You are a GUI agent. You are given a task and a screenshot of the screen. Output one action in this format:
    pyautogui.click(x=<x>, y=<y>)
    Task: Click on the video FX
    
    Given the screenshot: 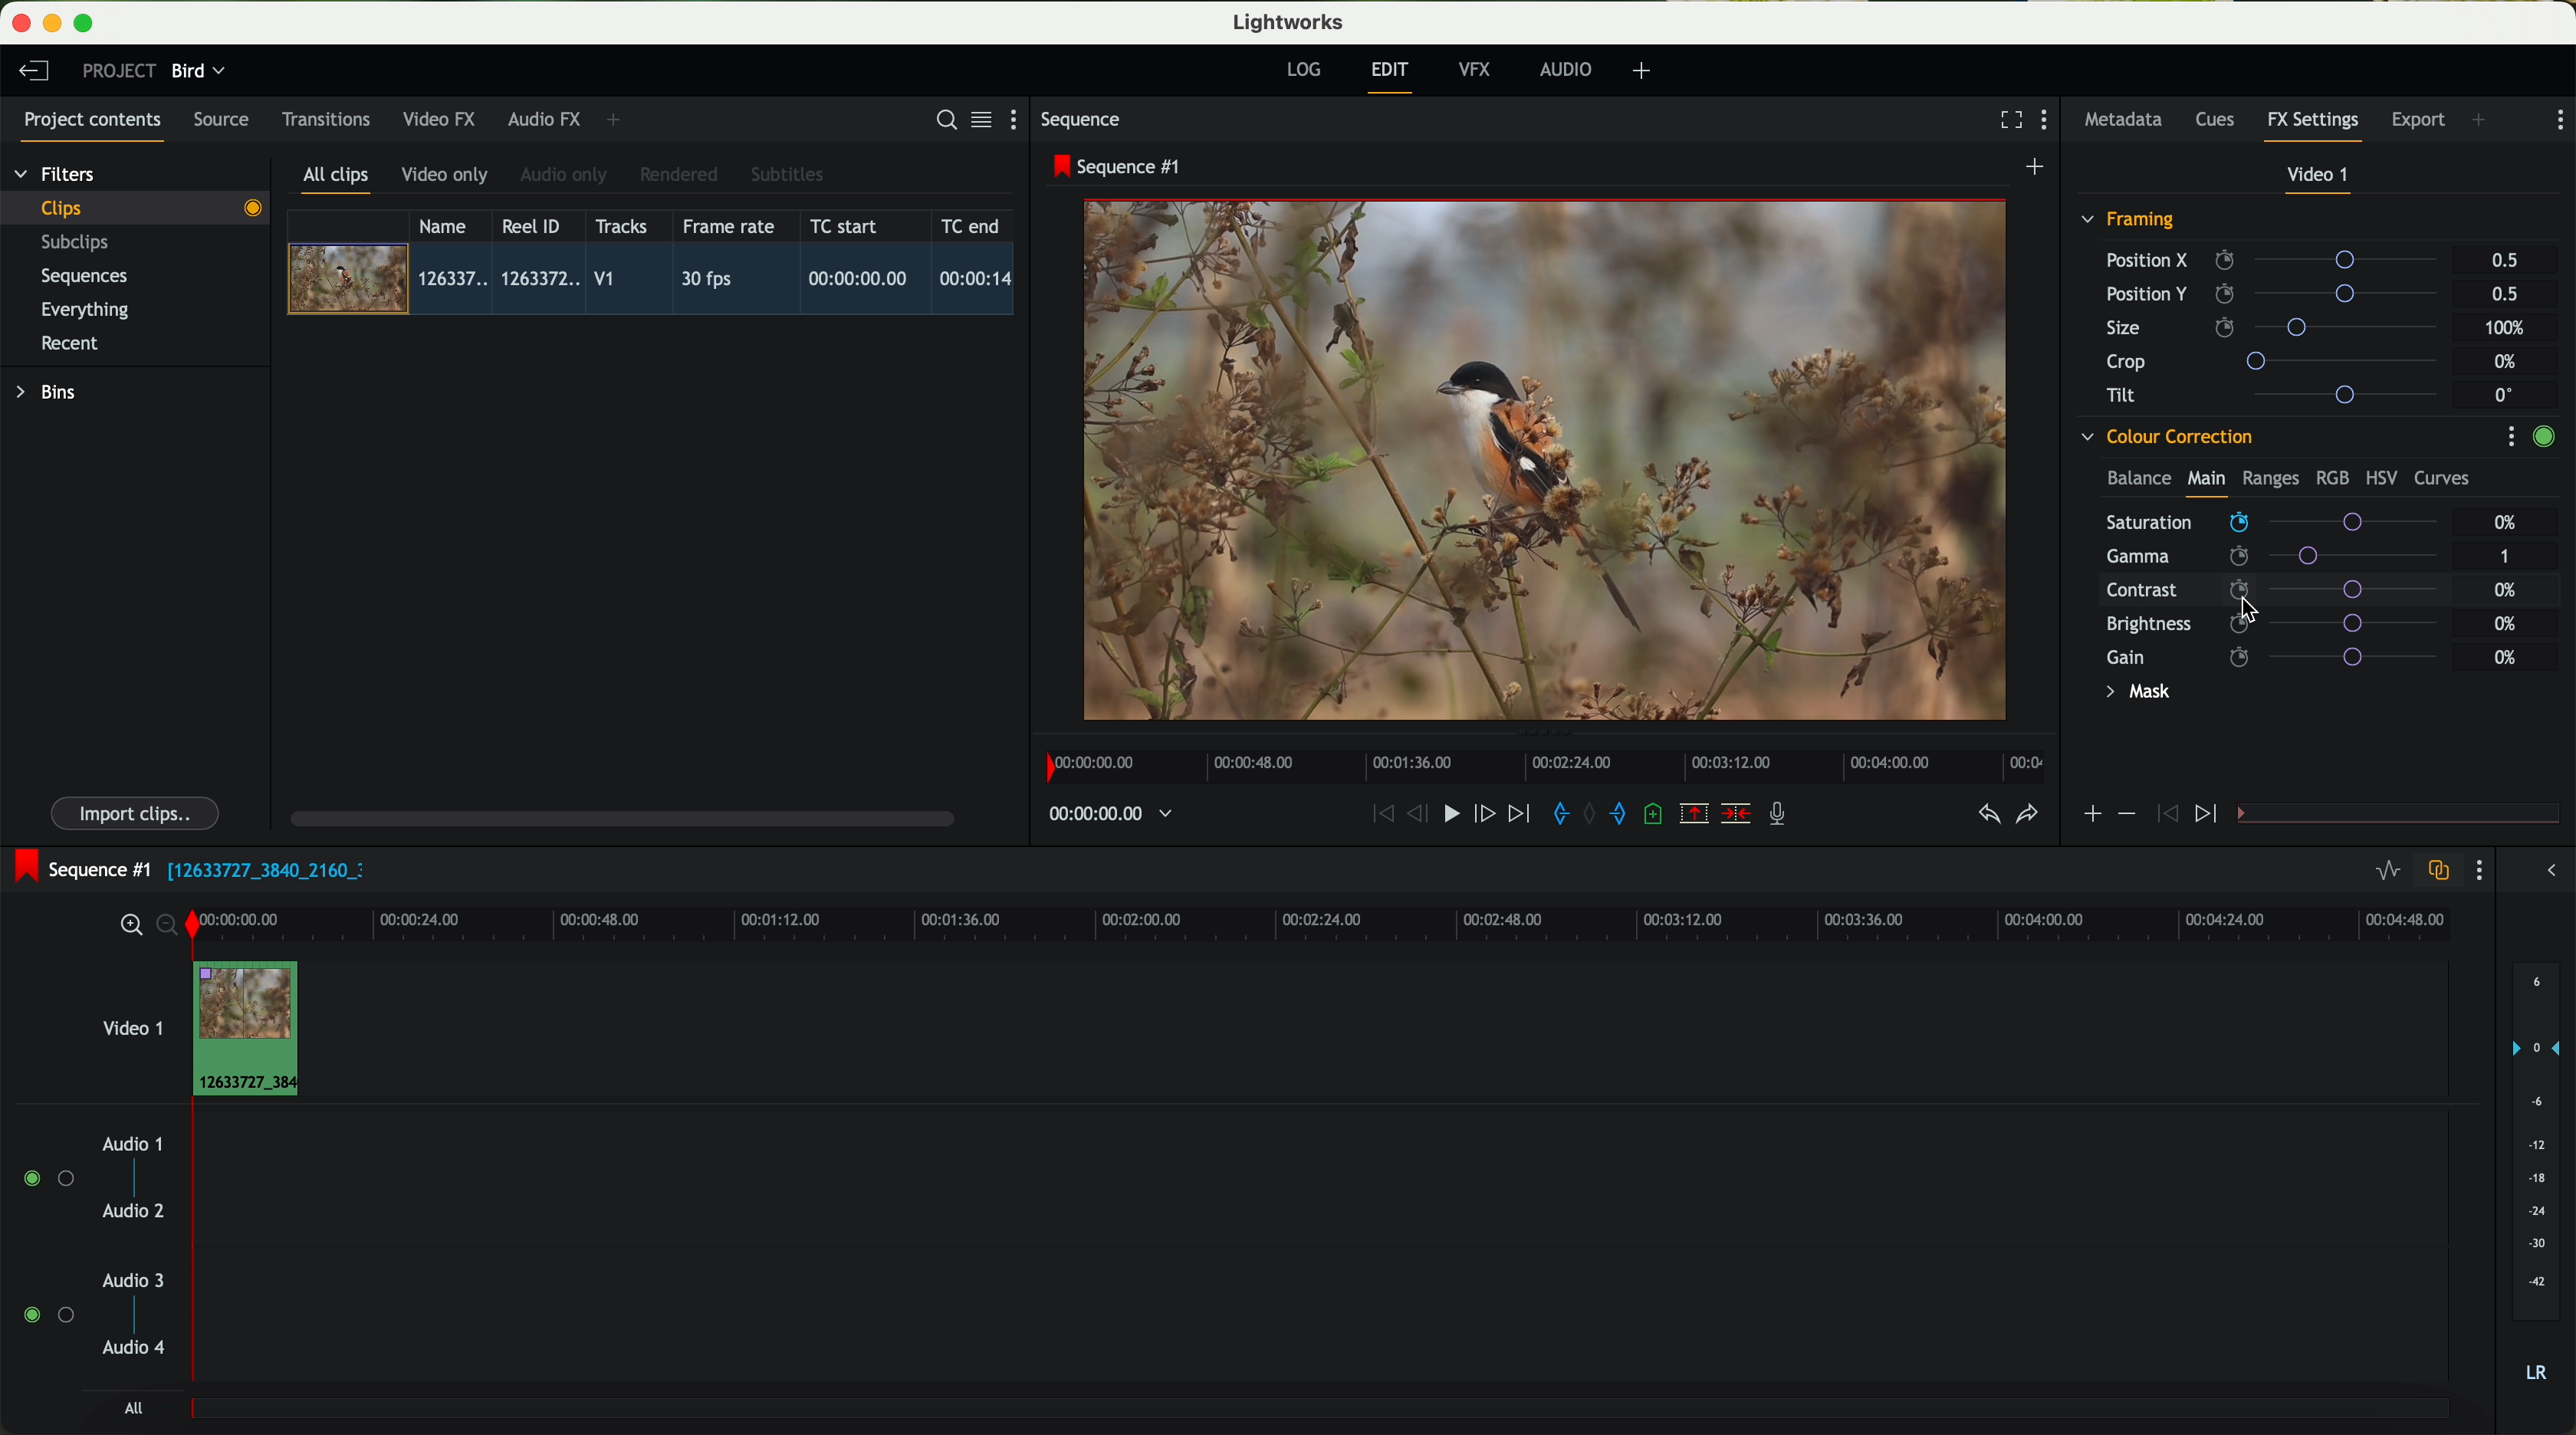 What is the action you would take?
    pyautogui.click(x=444, y=119)
    